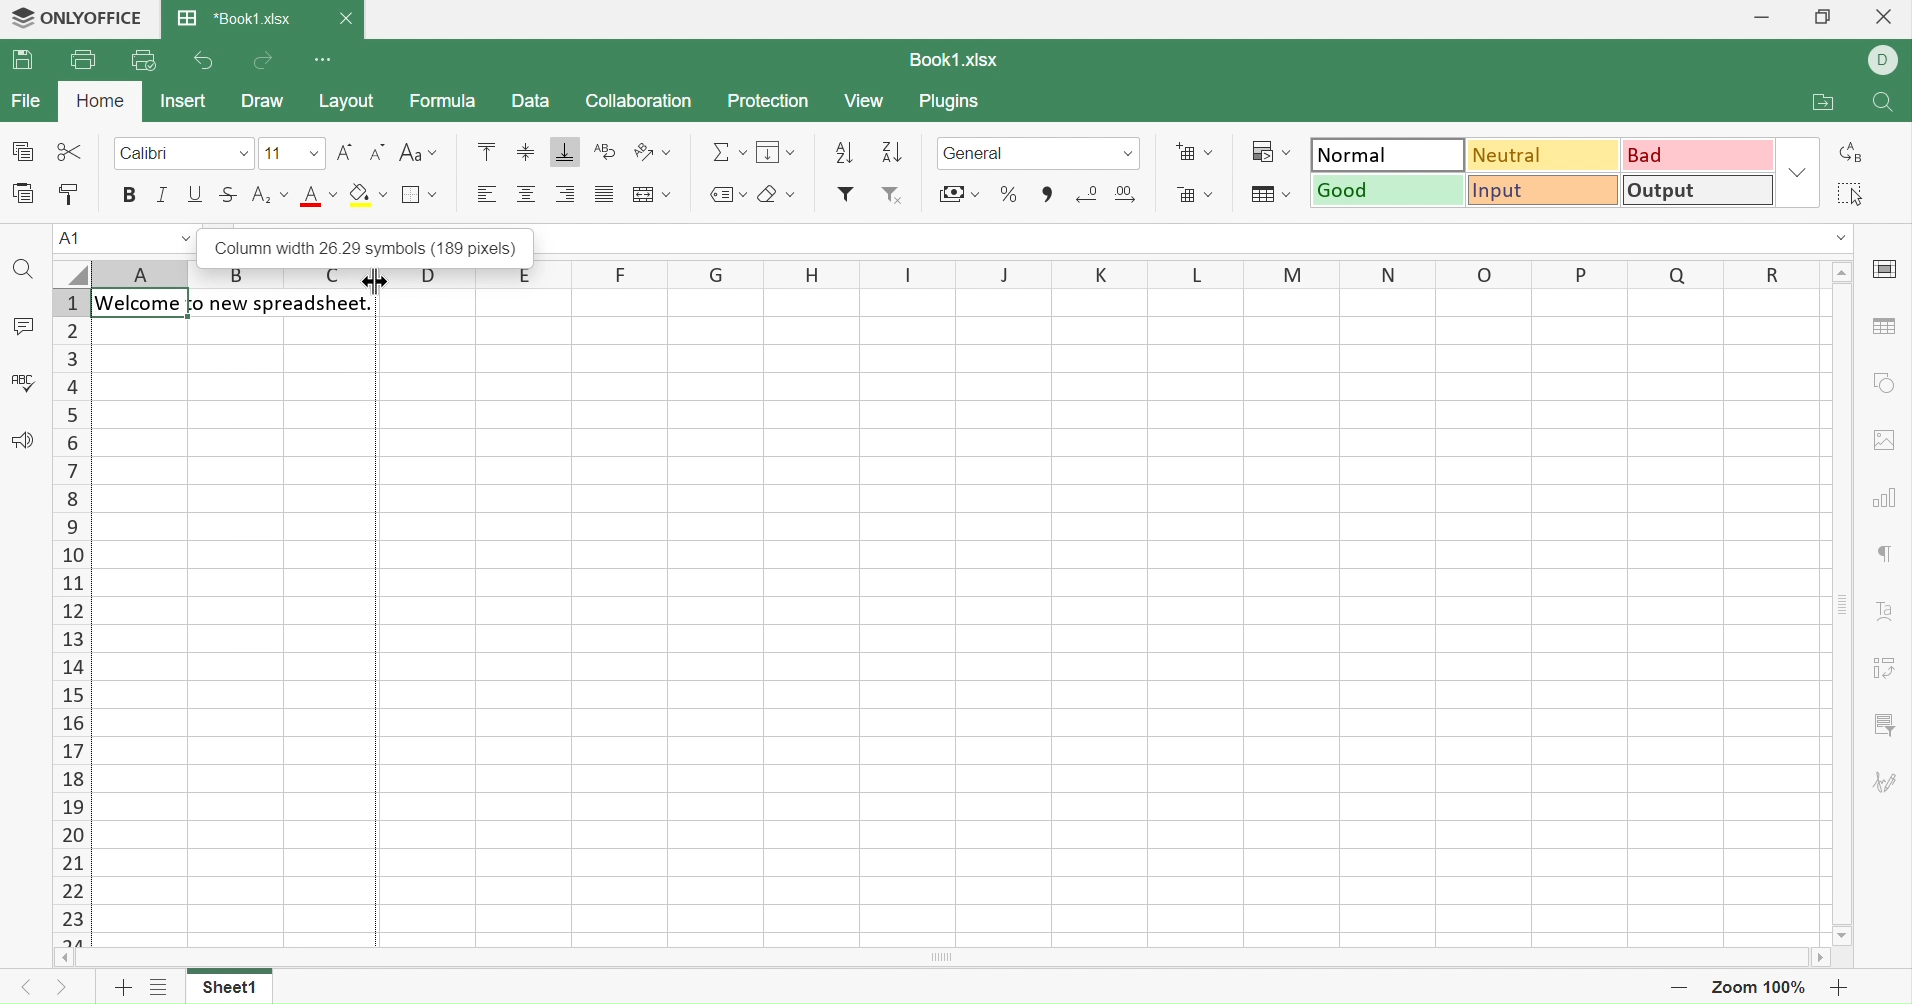  What do you see at coordinates (1088, 192) in the screenshot?
I see `Decrease decimal` at bounding box center [1088, 192].